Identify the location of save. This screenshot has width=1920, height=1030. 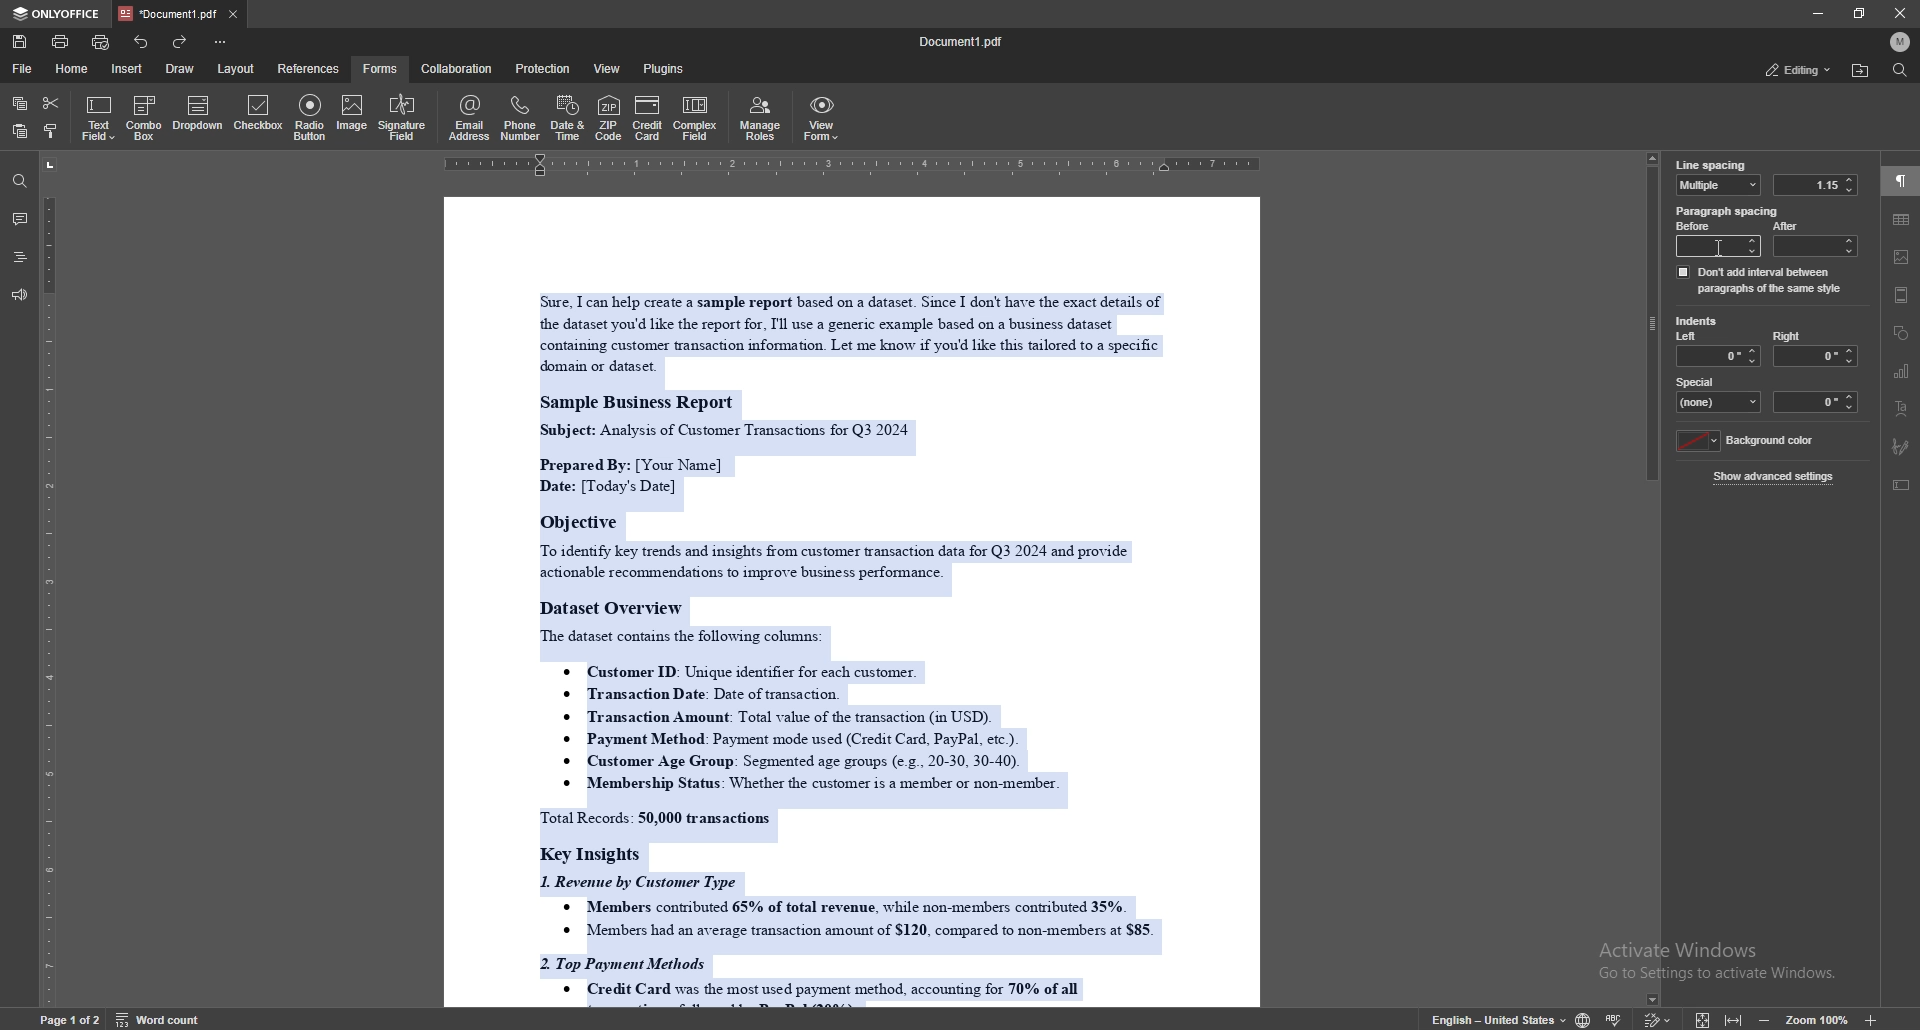
(20, 42).